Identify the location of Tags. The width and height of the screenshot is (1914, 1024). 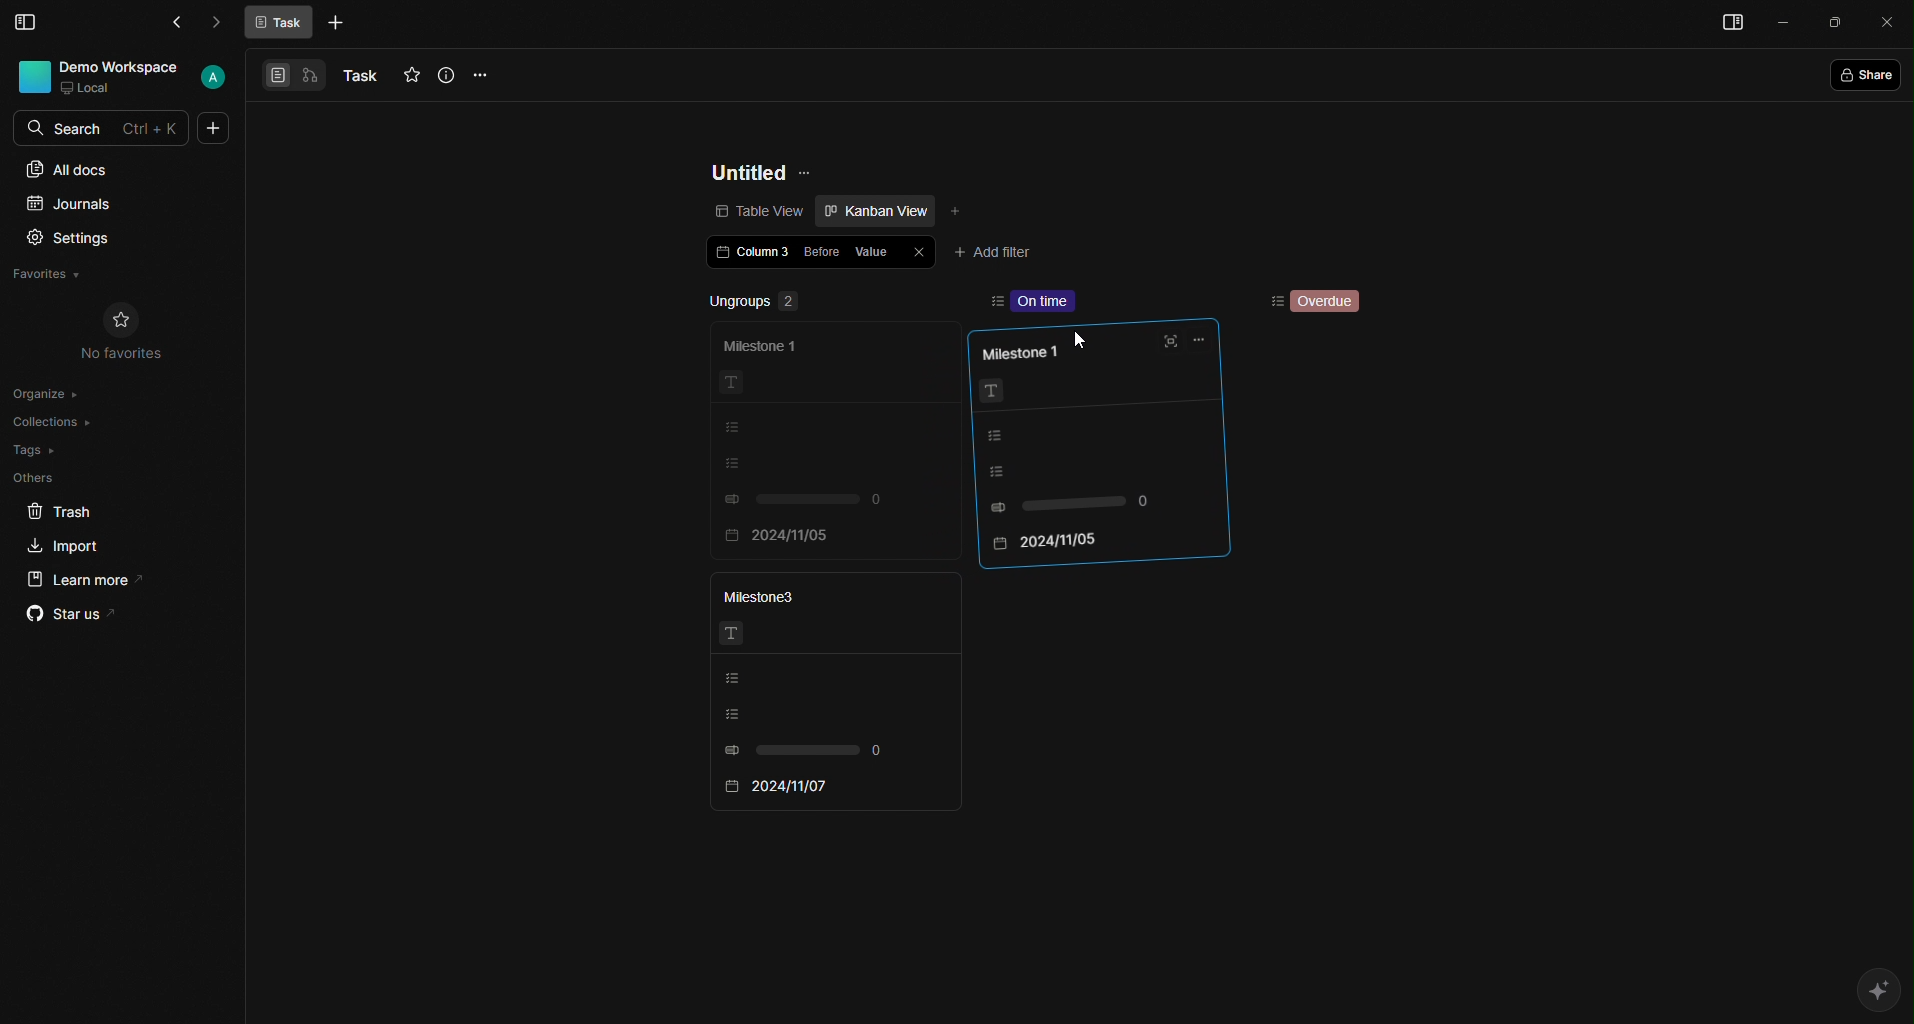
(39, 450).